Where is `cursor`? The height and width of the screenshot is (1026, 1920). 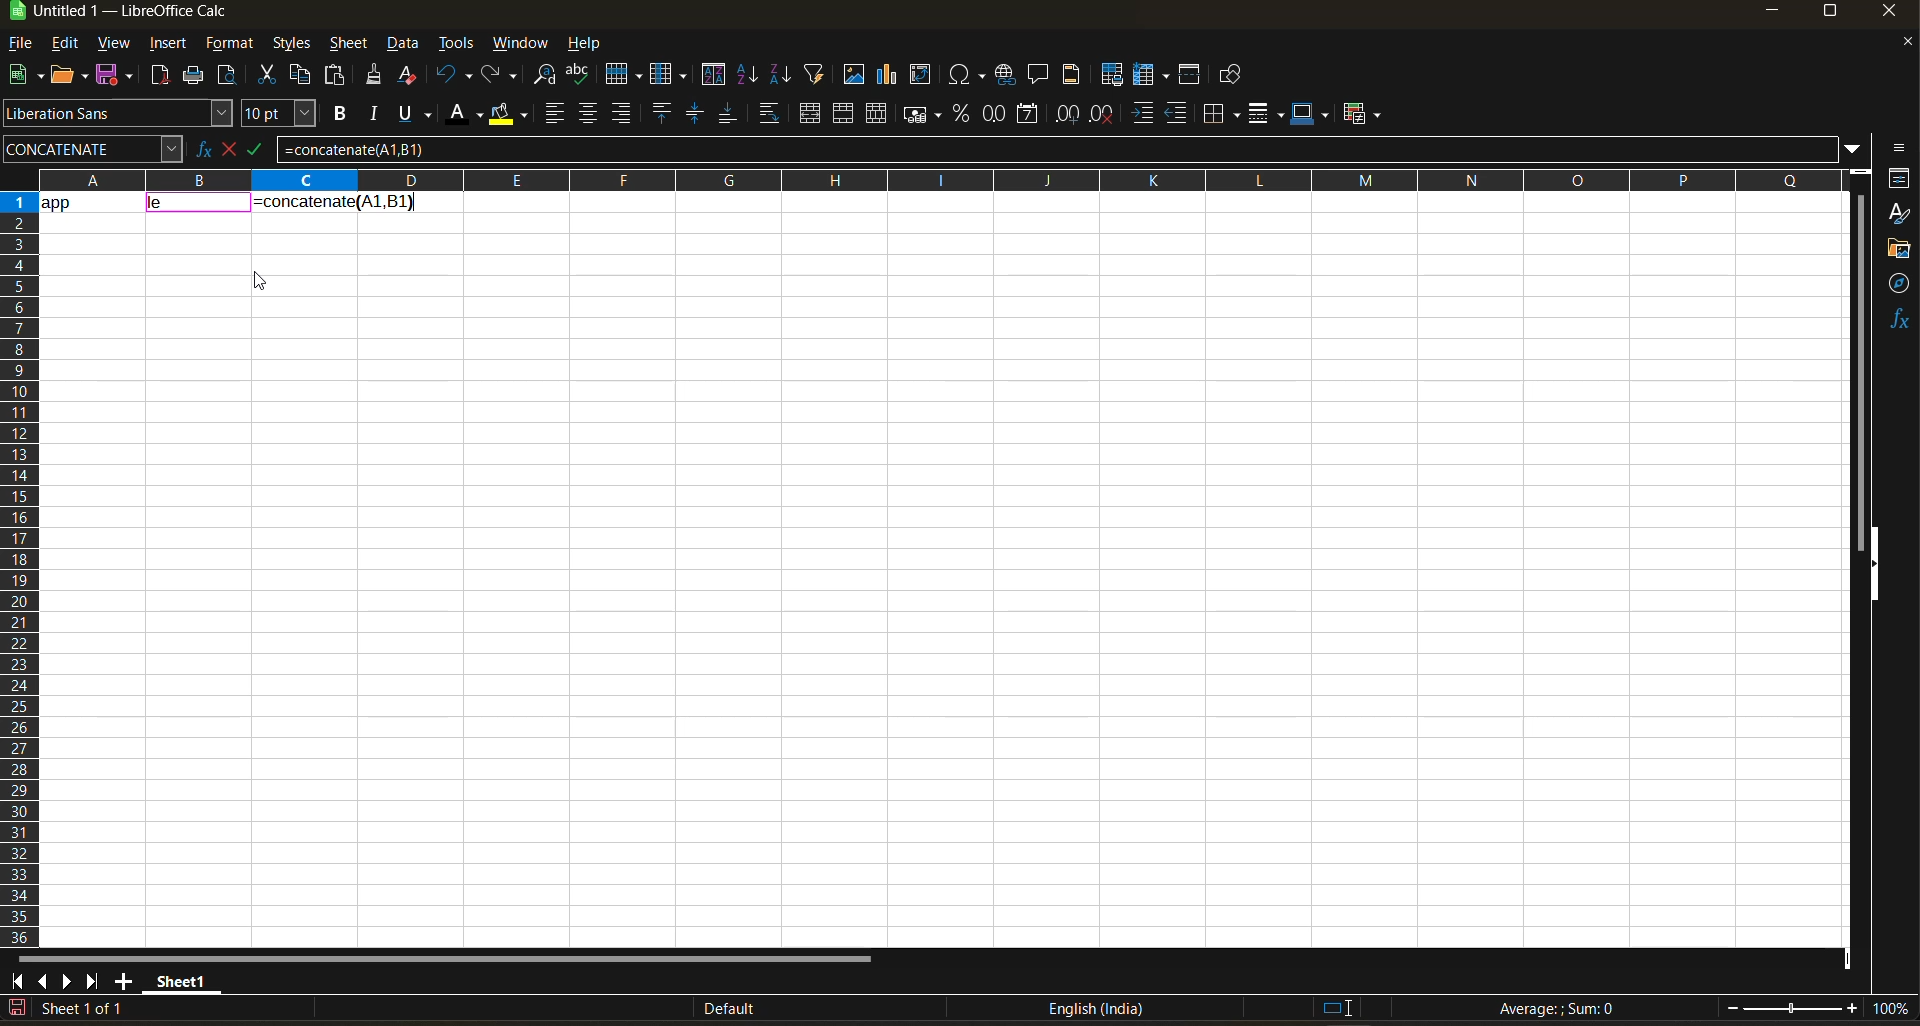 cursor is located at coordinates (261, 284).